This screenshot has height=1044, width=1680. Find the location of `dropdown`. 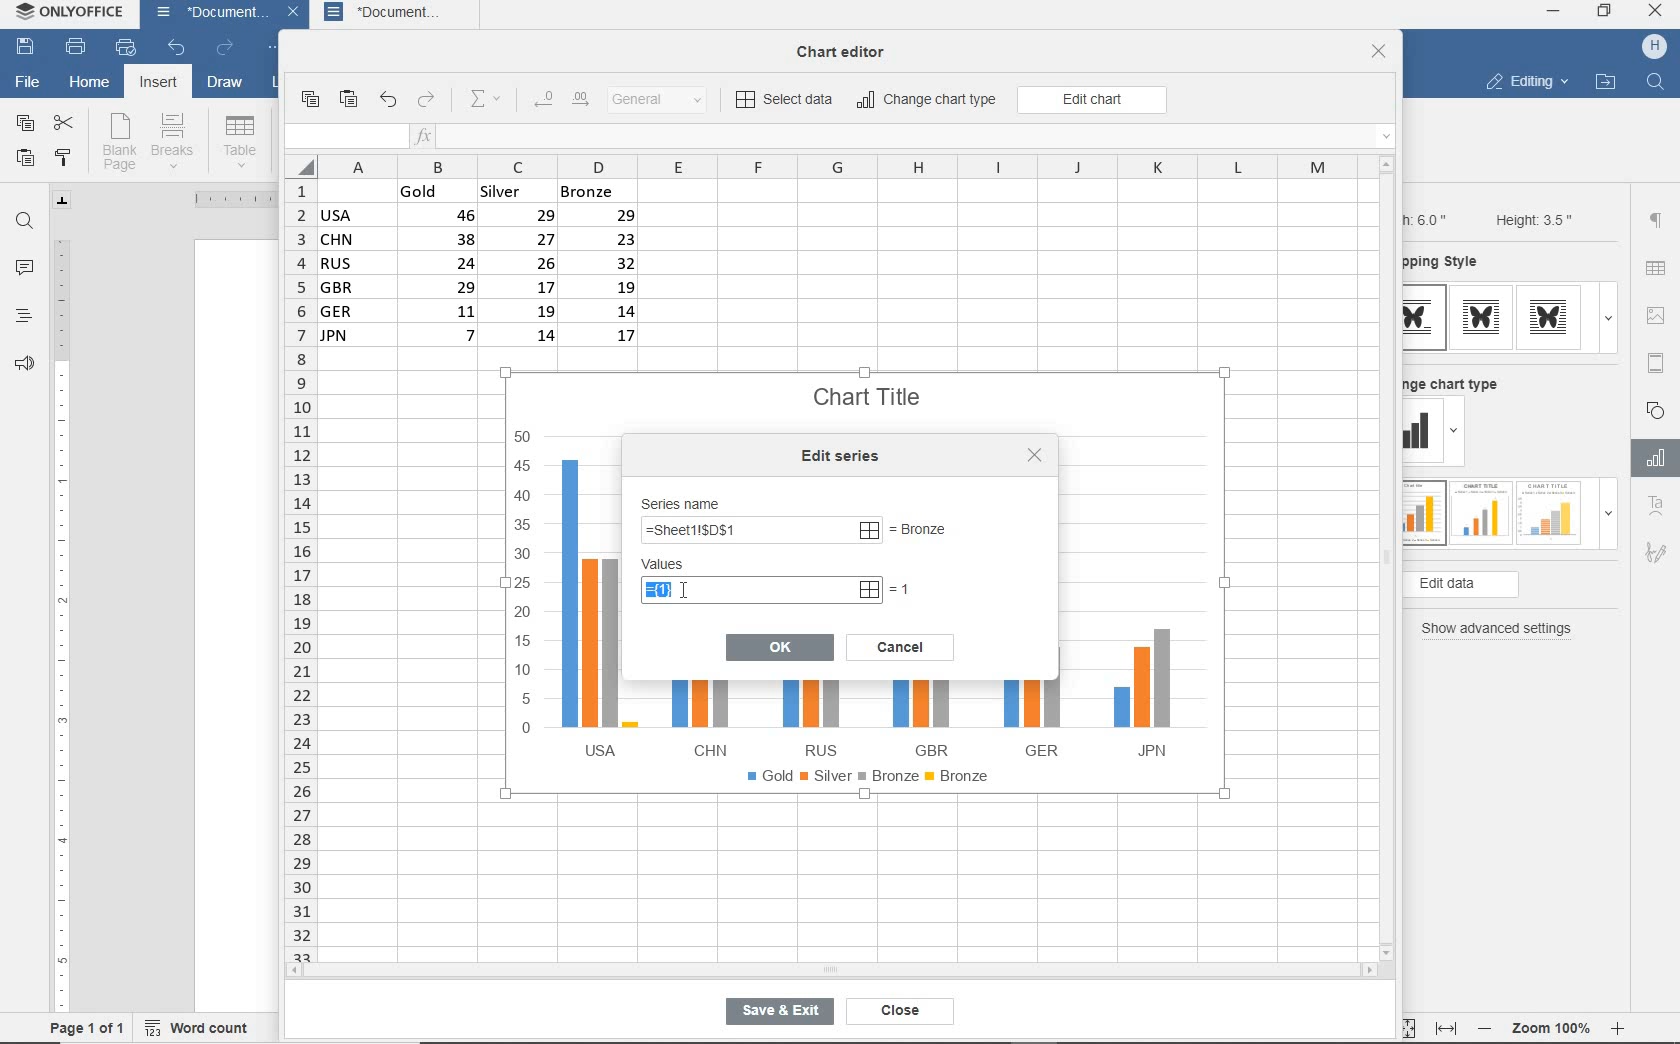

dropdown is located at coordinates (1608, 519).